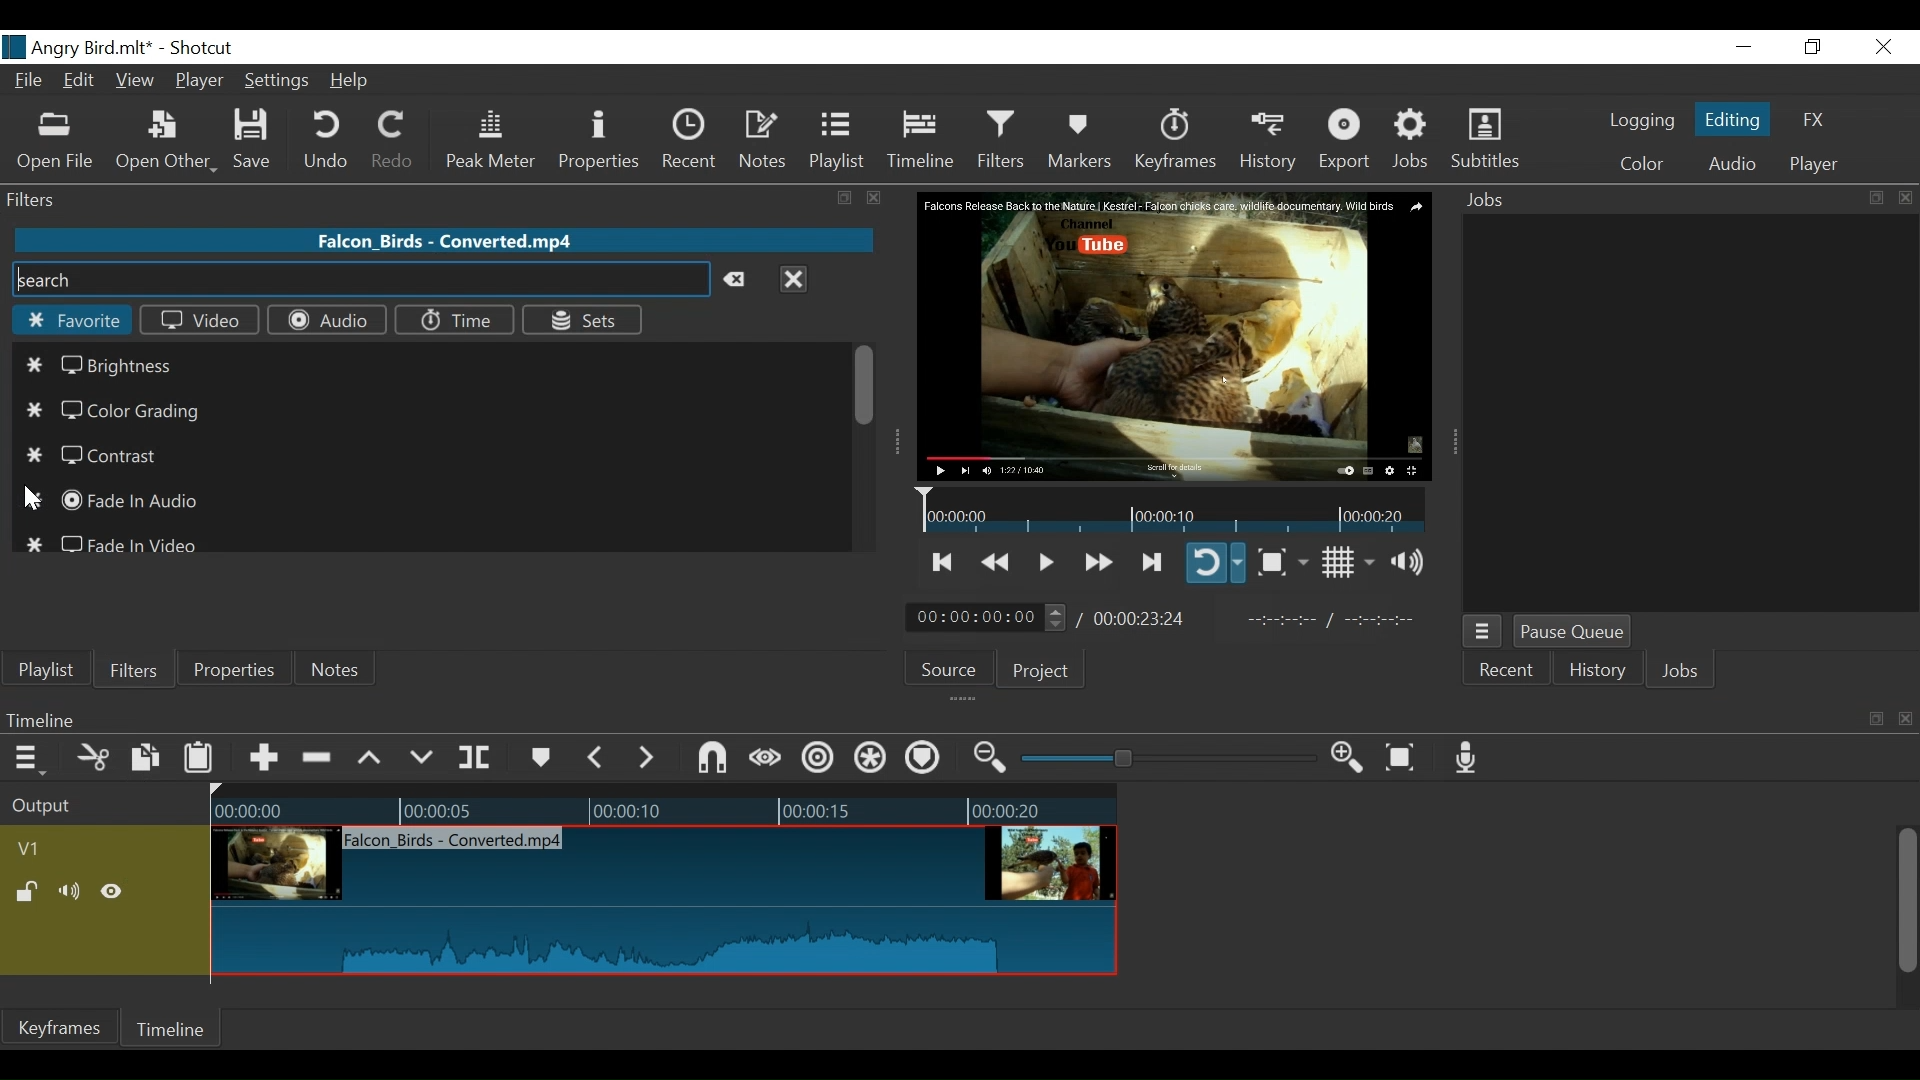 This screenshot has height=1080, width=1920. What do you see at coordinates (337, 669) in the screenshot?
I see `Notes` at bounding box center [337, 669].